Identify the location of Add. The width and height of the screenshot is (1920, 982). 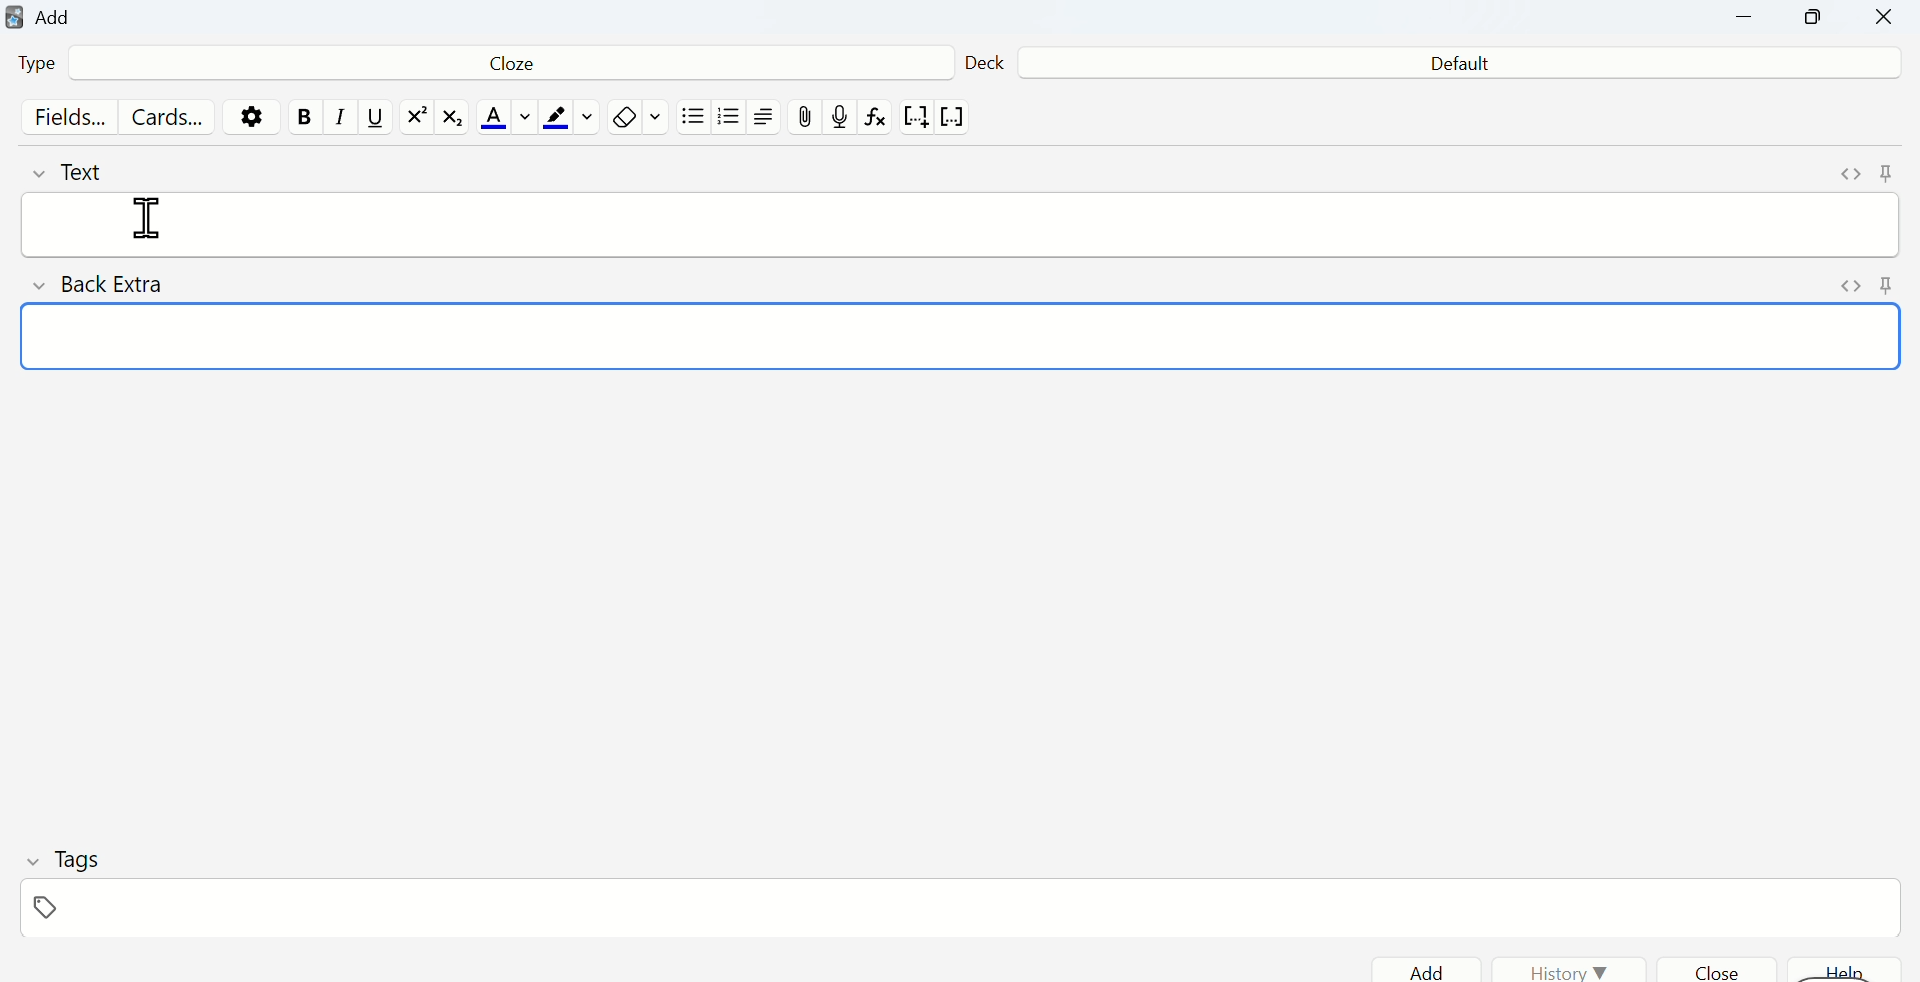
(1443, 969).